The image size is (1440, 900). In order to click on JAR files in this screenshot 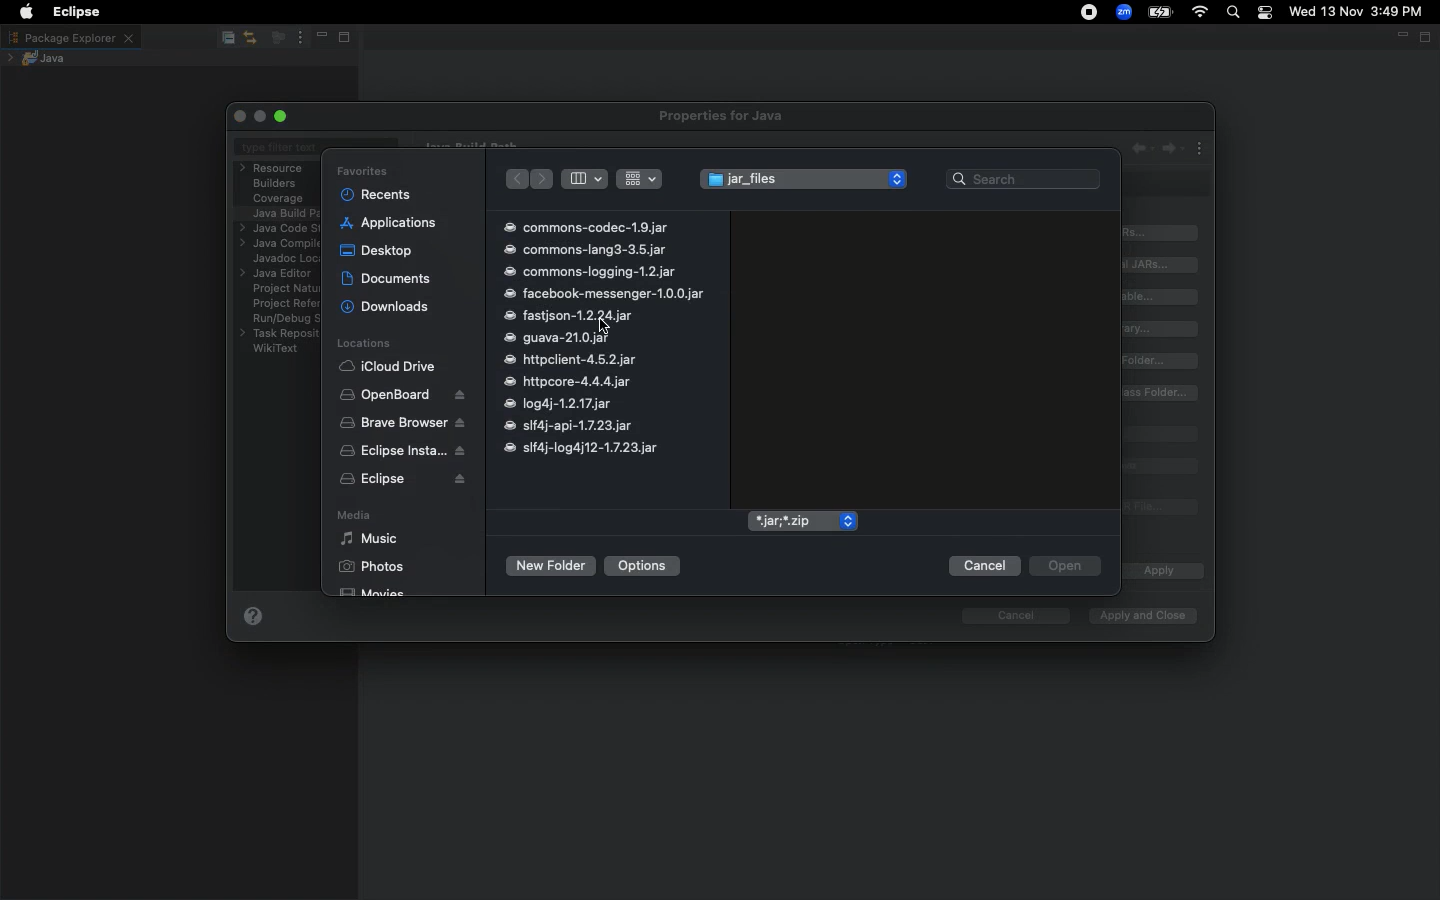, I will do `click(788, 182)`.